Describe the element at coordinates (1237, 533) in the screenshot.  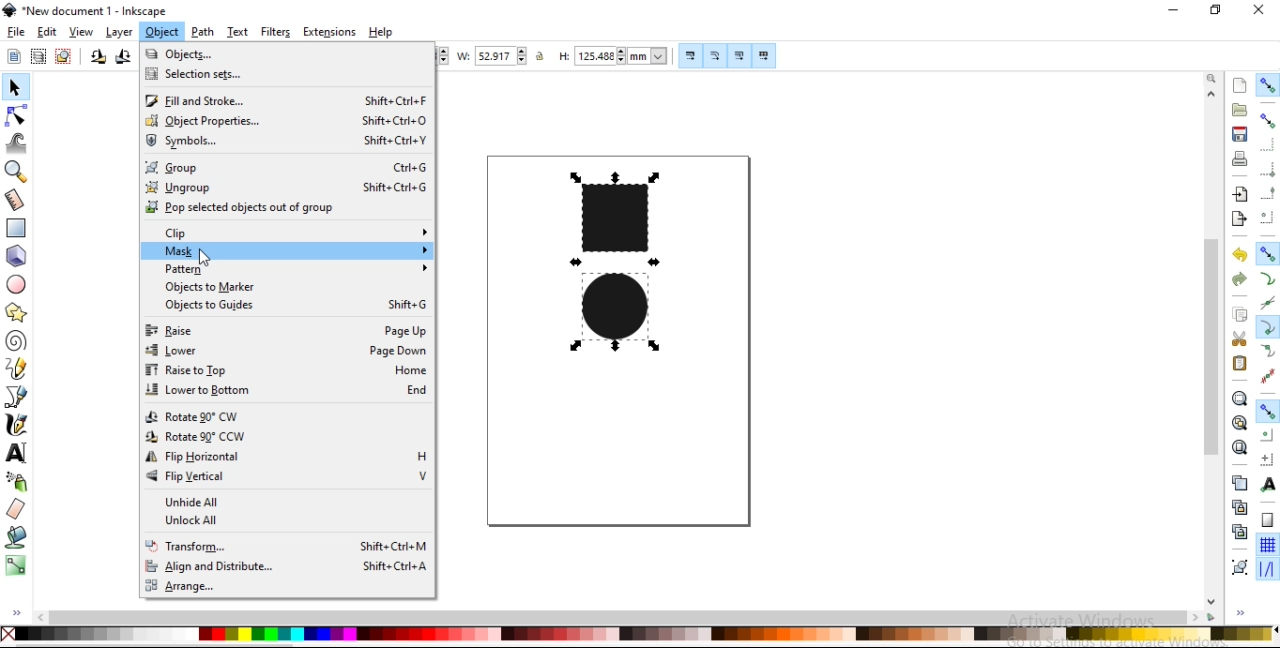
I see `cut selected clone` at that location.